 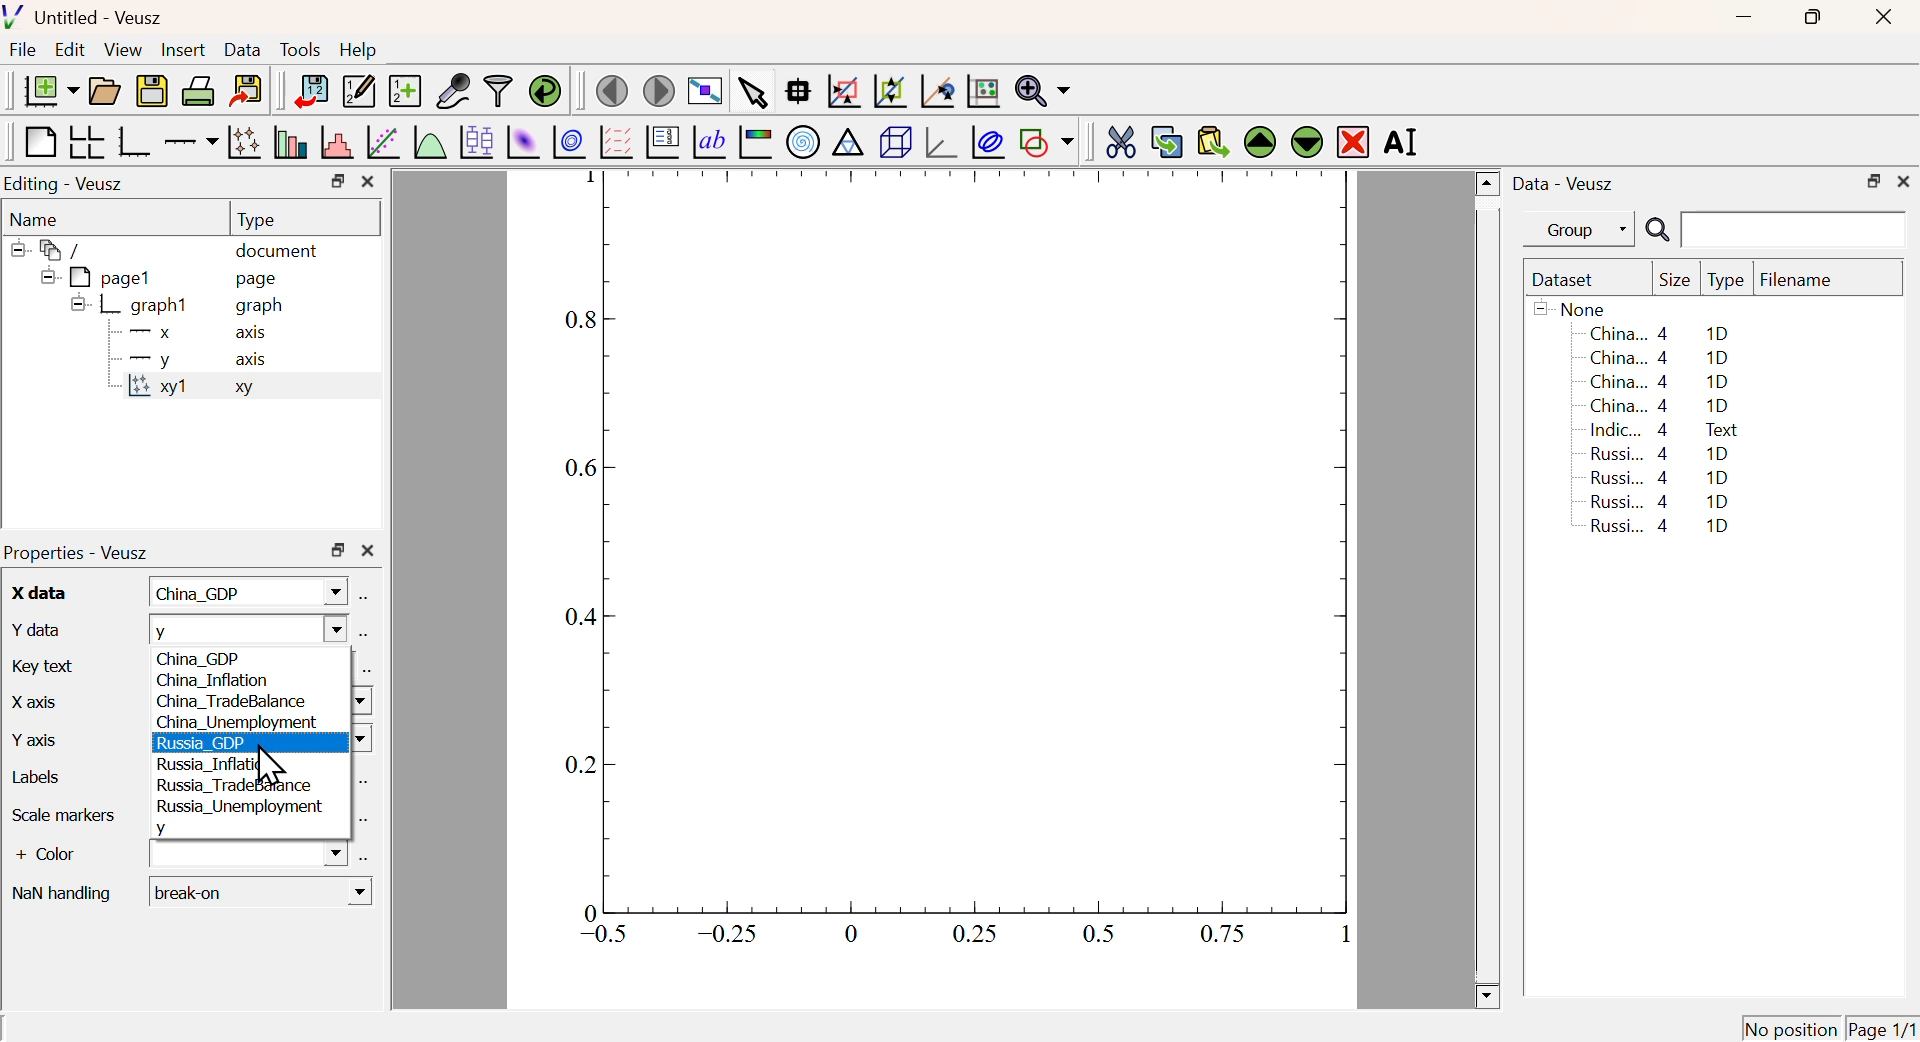 I want to click on Scroll, so click(x=1488, y=591).